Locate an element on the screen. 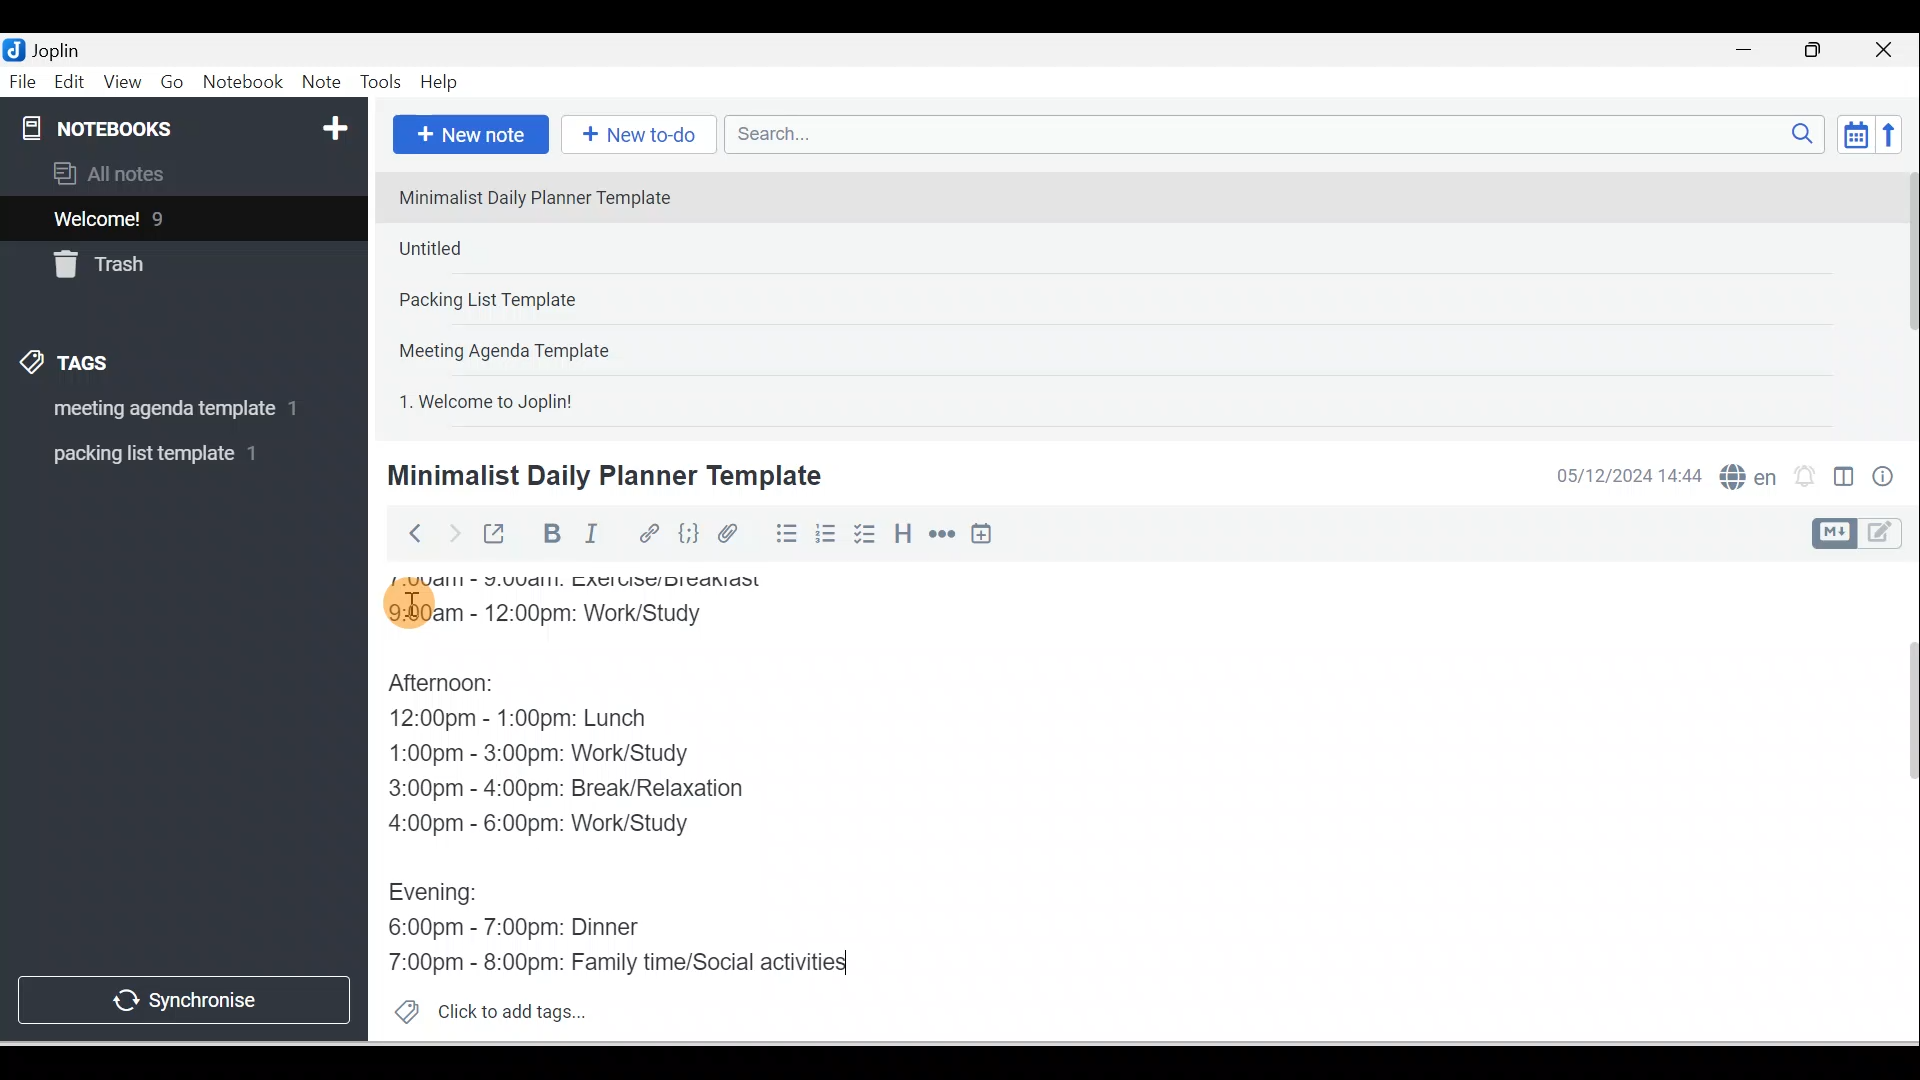  Tools is located at coordinates (380, 82).